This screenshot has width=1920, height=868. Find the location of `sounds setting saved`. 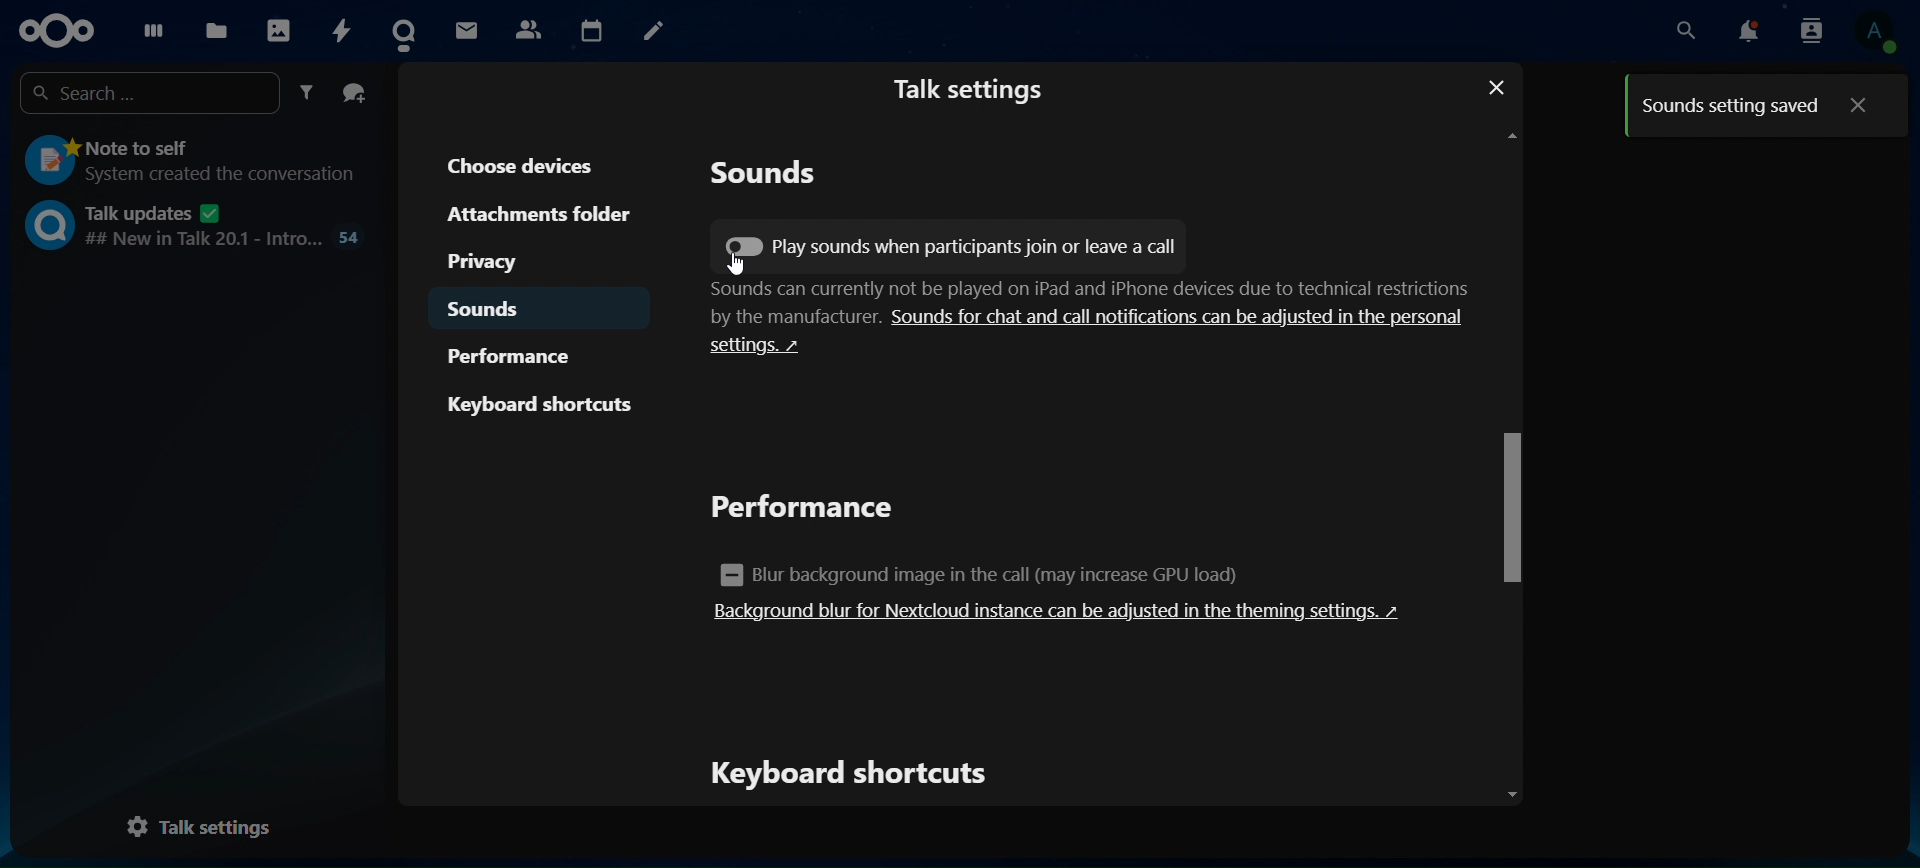

sounds setting saved is located at coordinates (1724, 102).